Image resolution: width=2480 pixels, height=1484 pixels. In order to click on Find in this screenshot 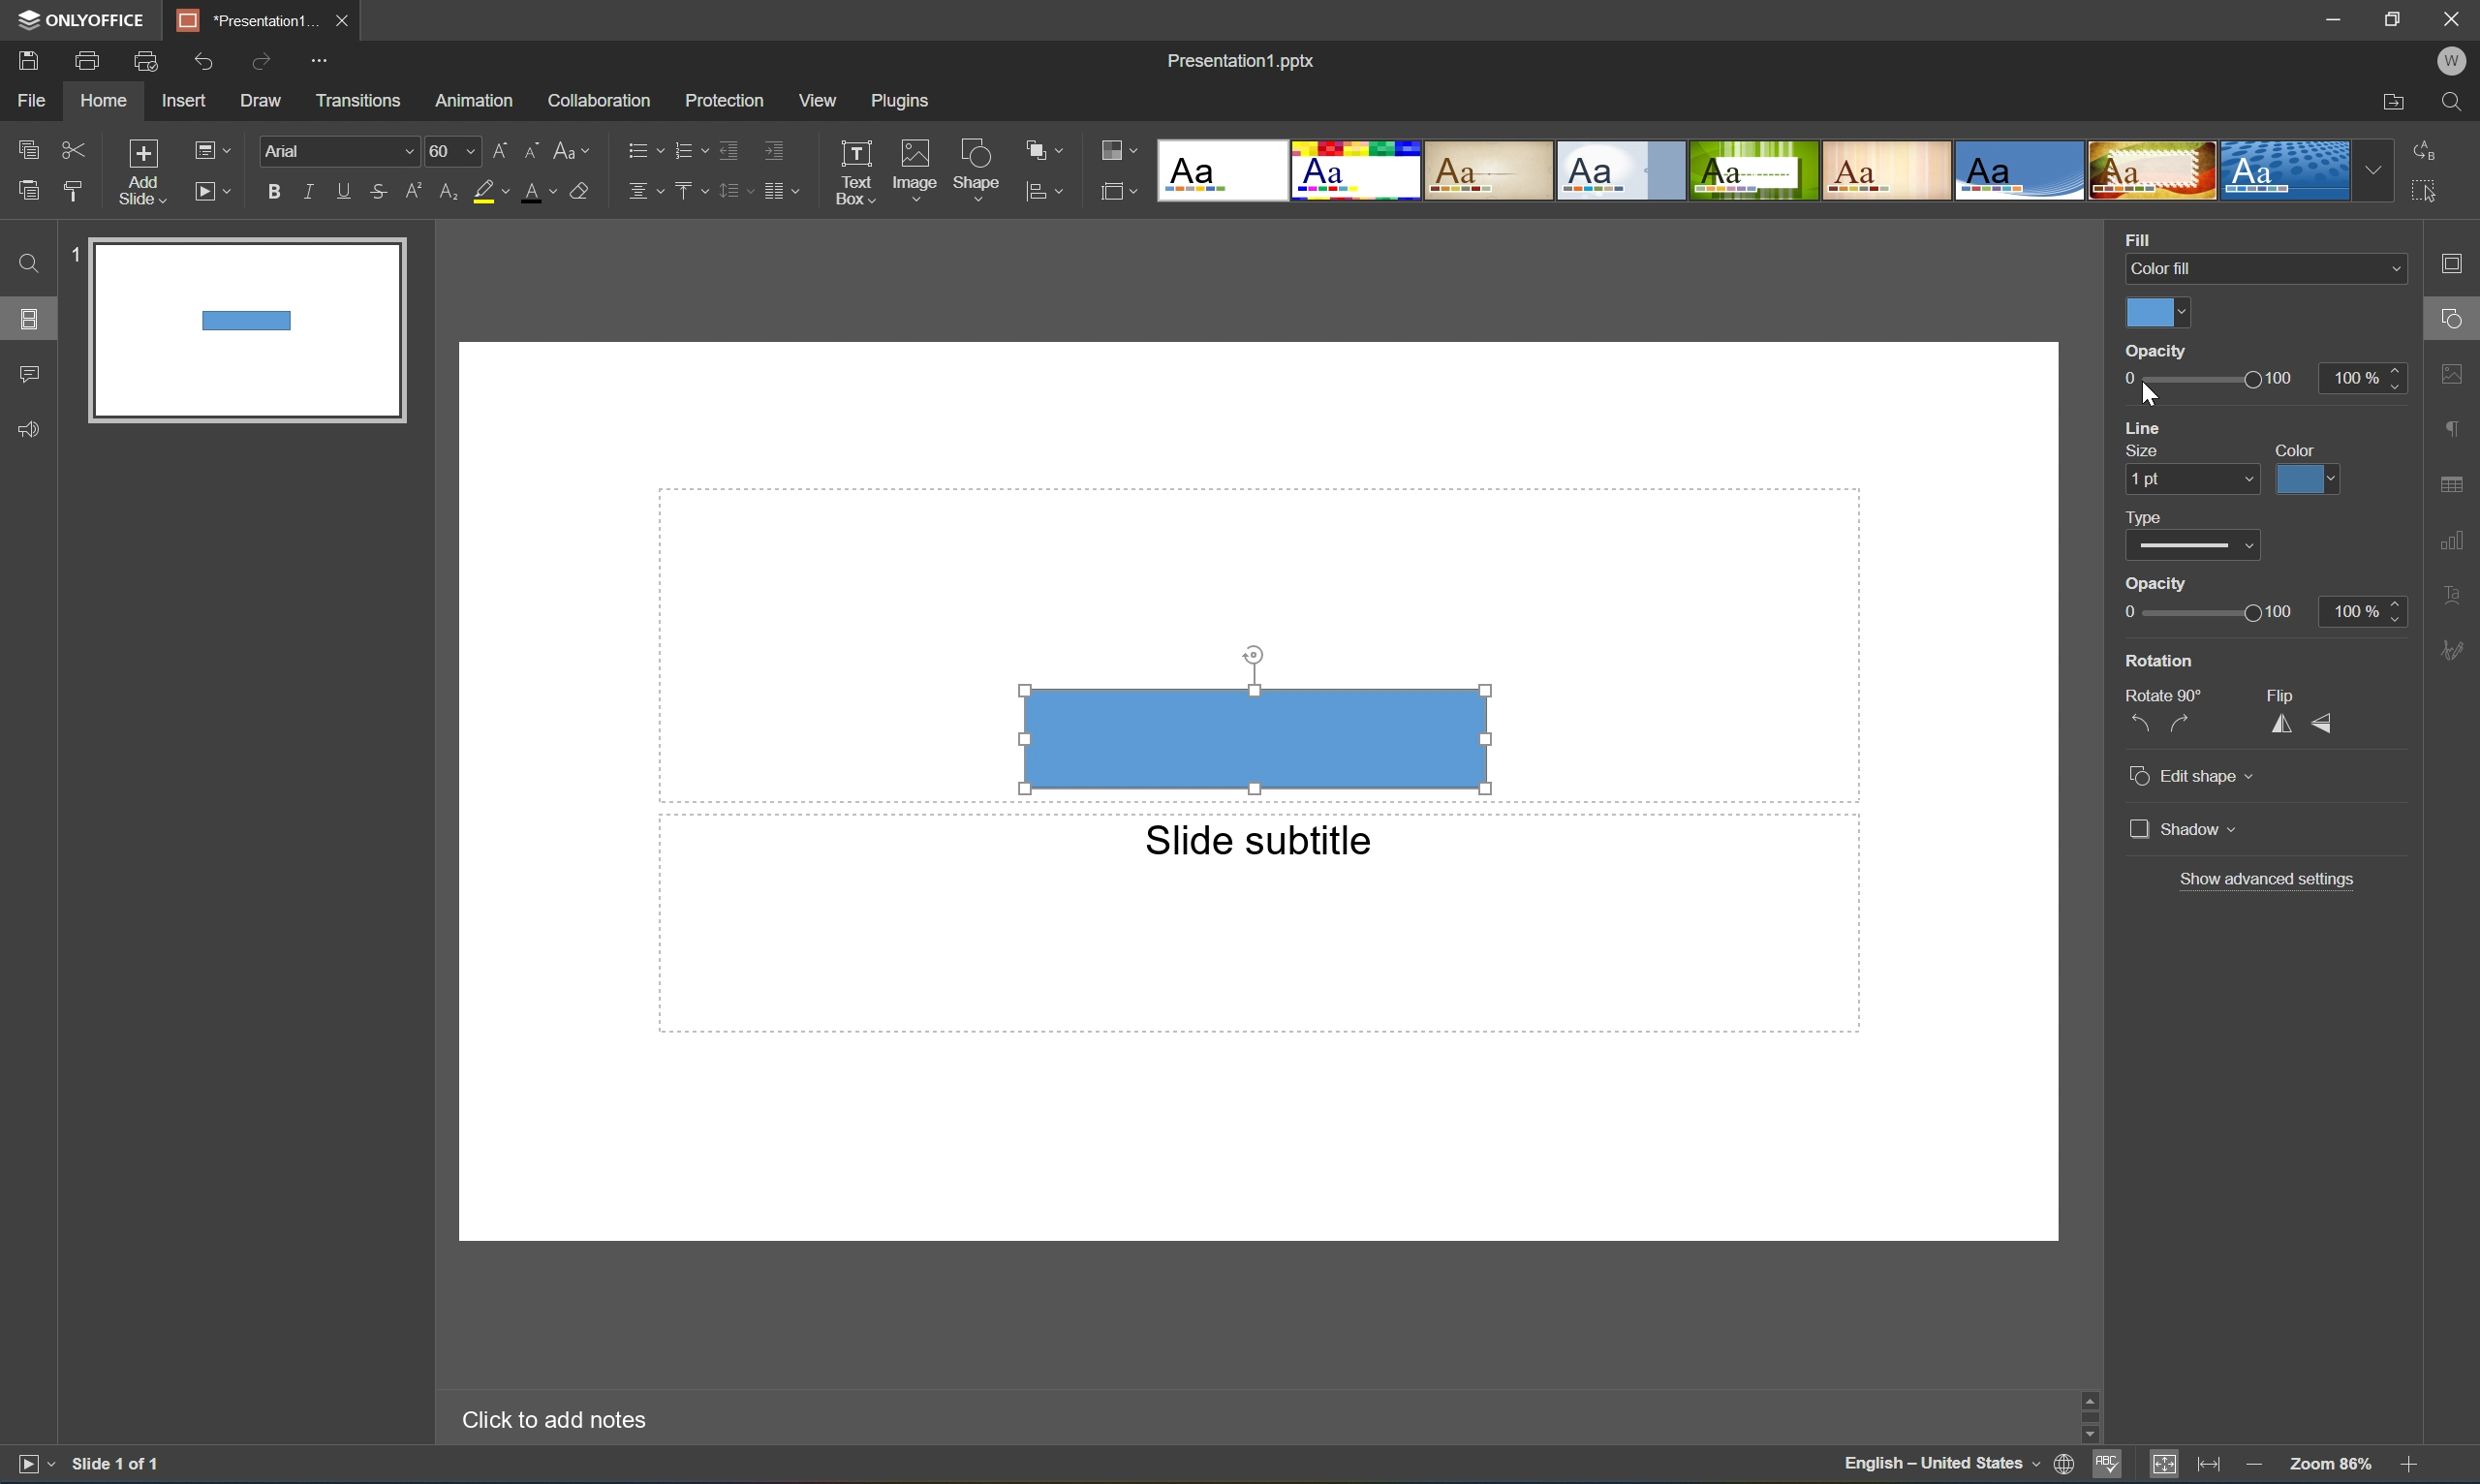, I will do `click(2451, 102)`.